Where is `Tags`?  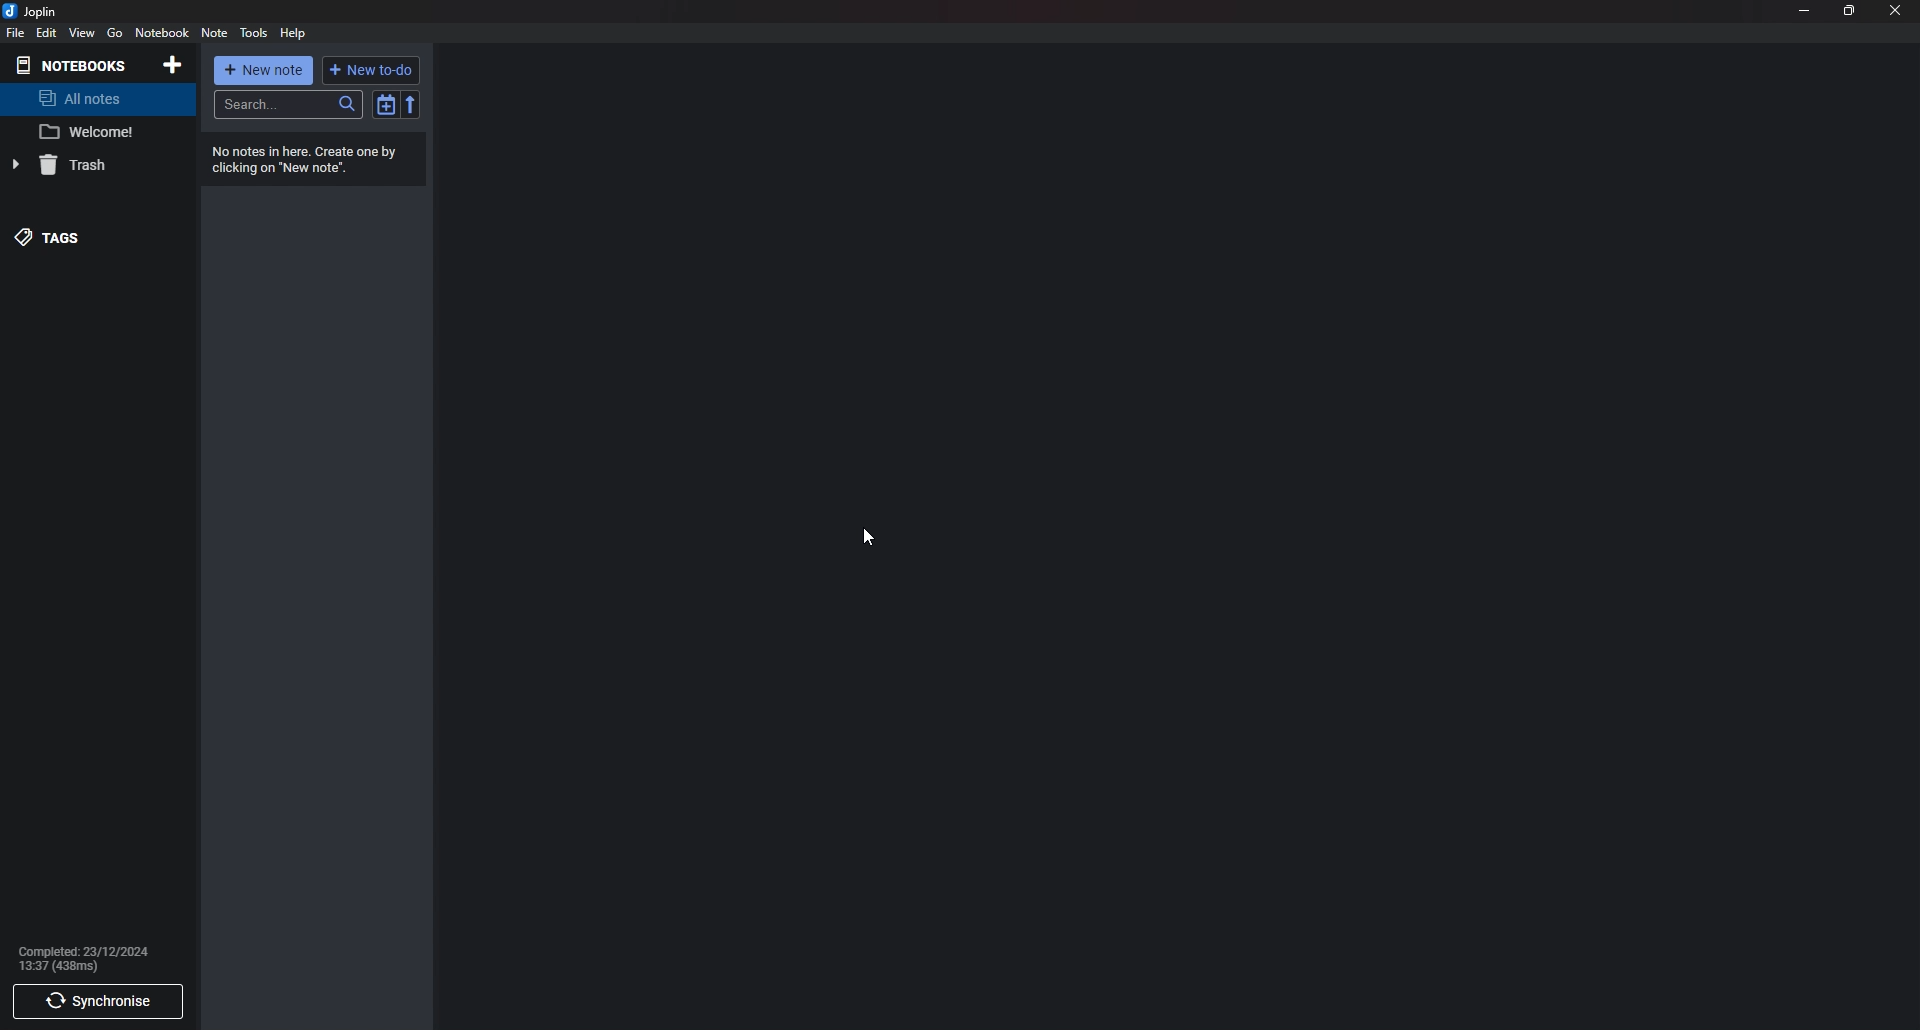
Tags is located at coordinates (92, 236).